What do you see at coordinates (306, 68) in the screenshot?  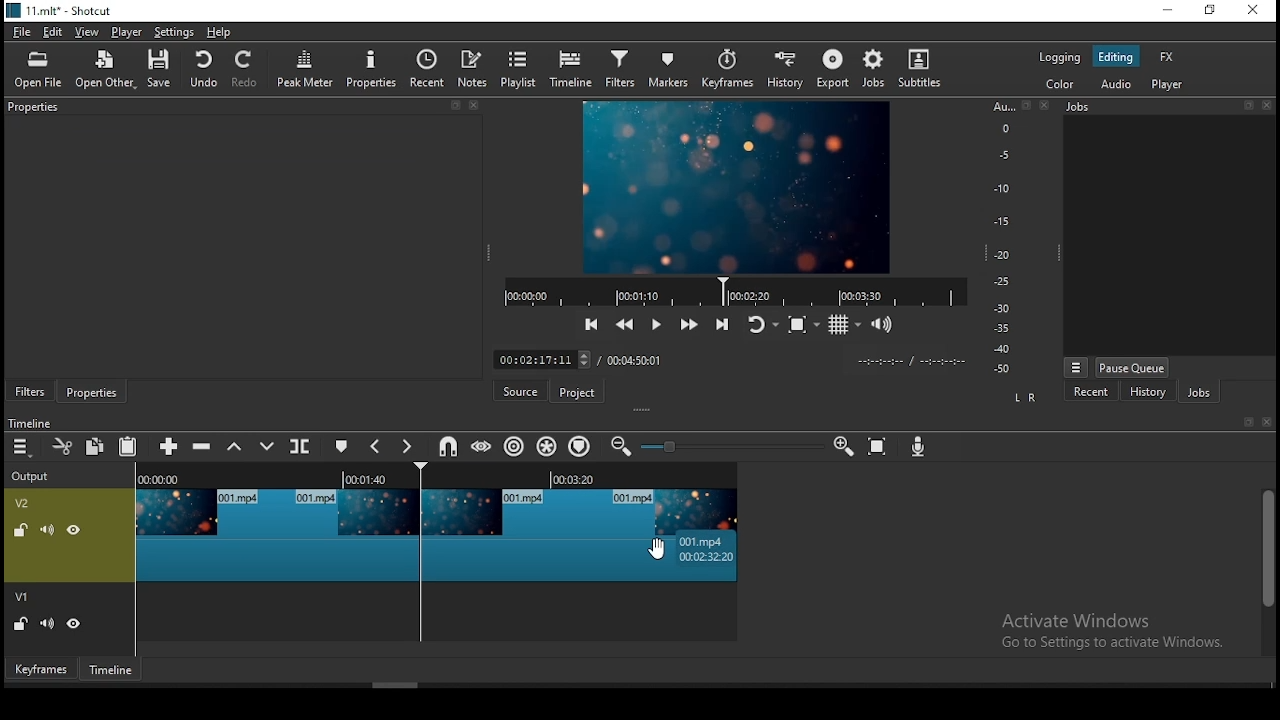 I see `peak meter` at bounding box center [306, 68].